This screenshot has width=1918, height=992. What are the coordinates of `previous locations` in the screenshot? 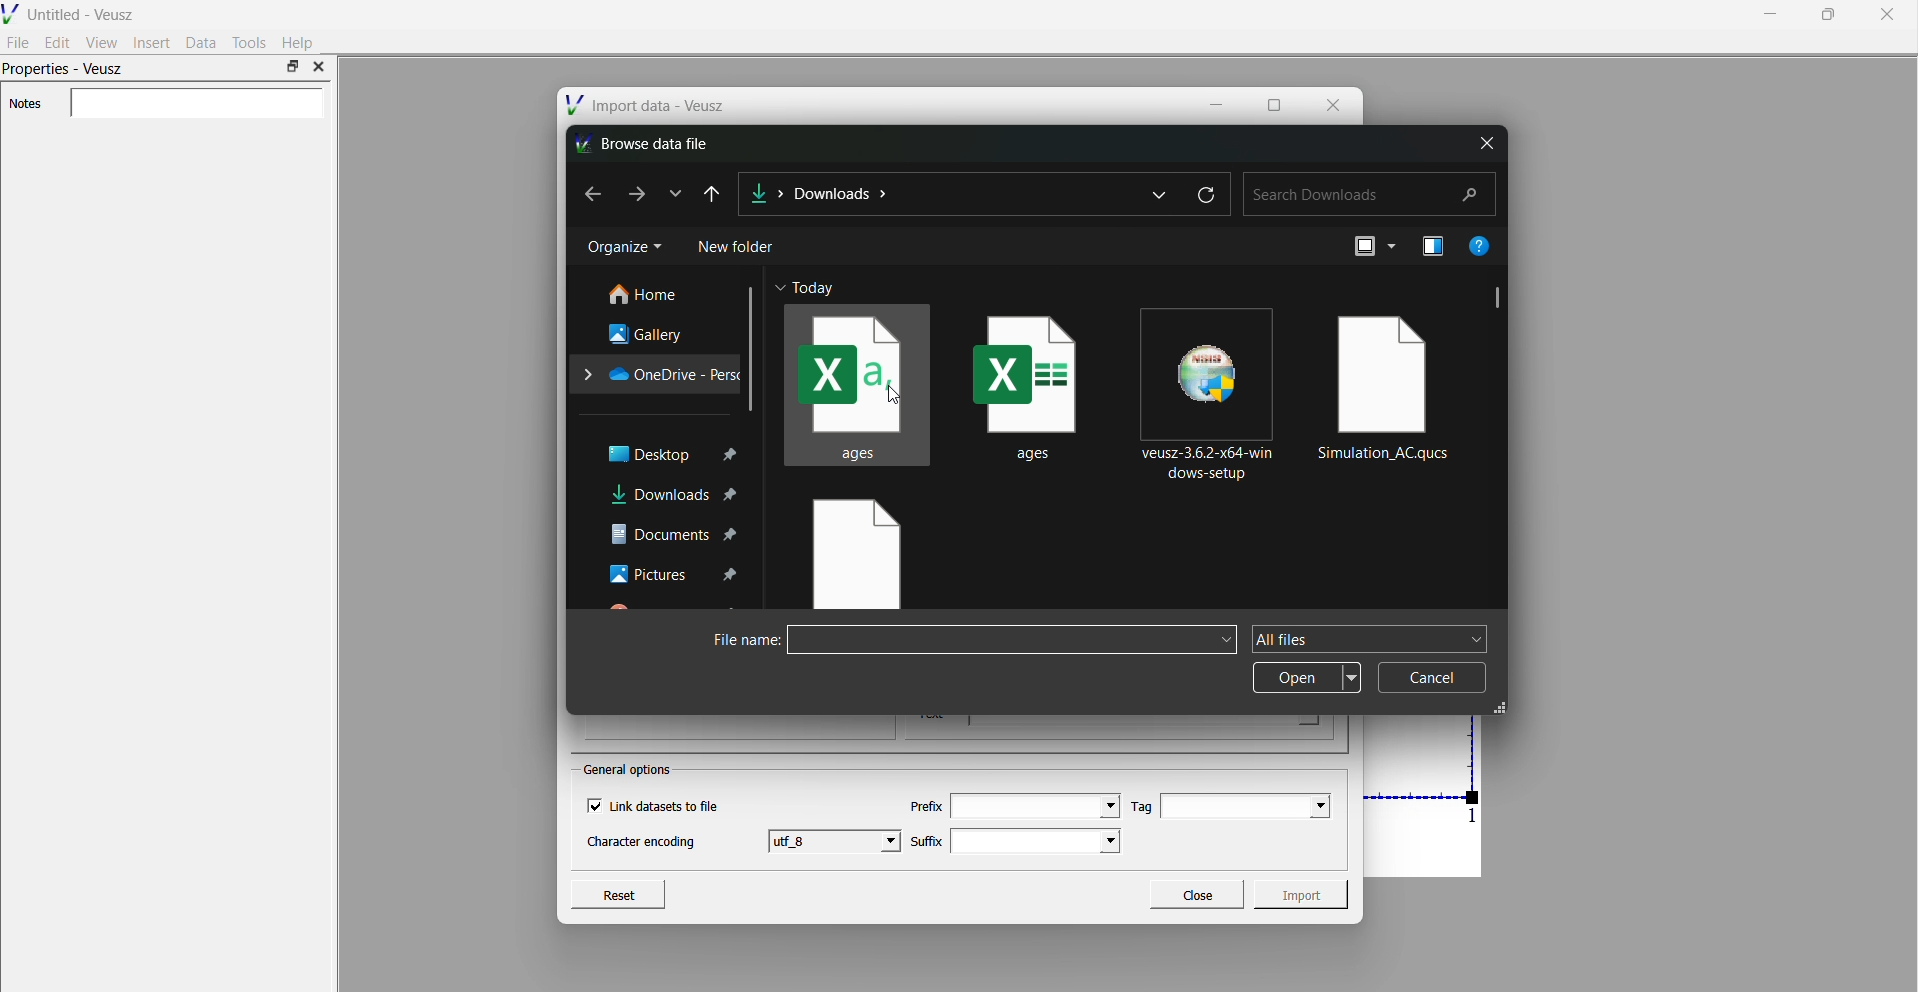 It's located at (1162, 194).